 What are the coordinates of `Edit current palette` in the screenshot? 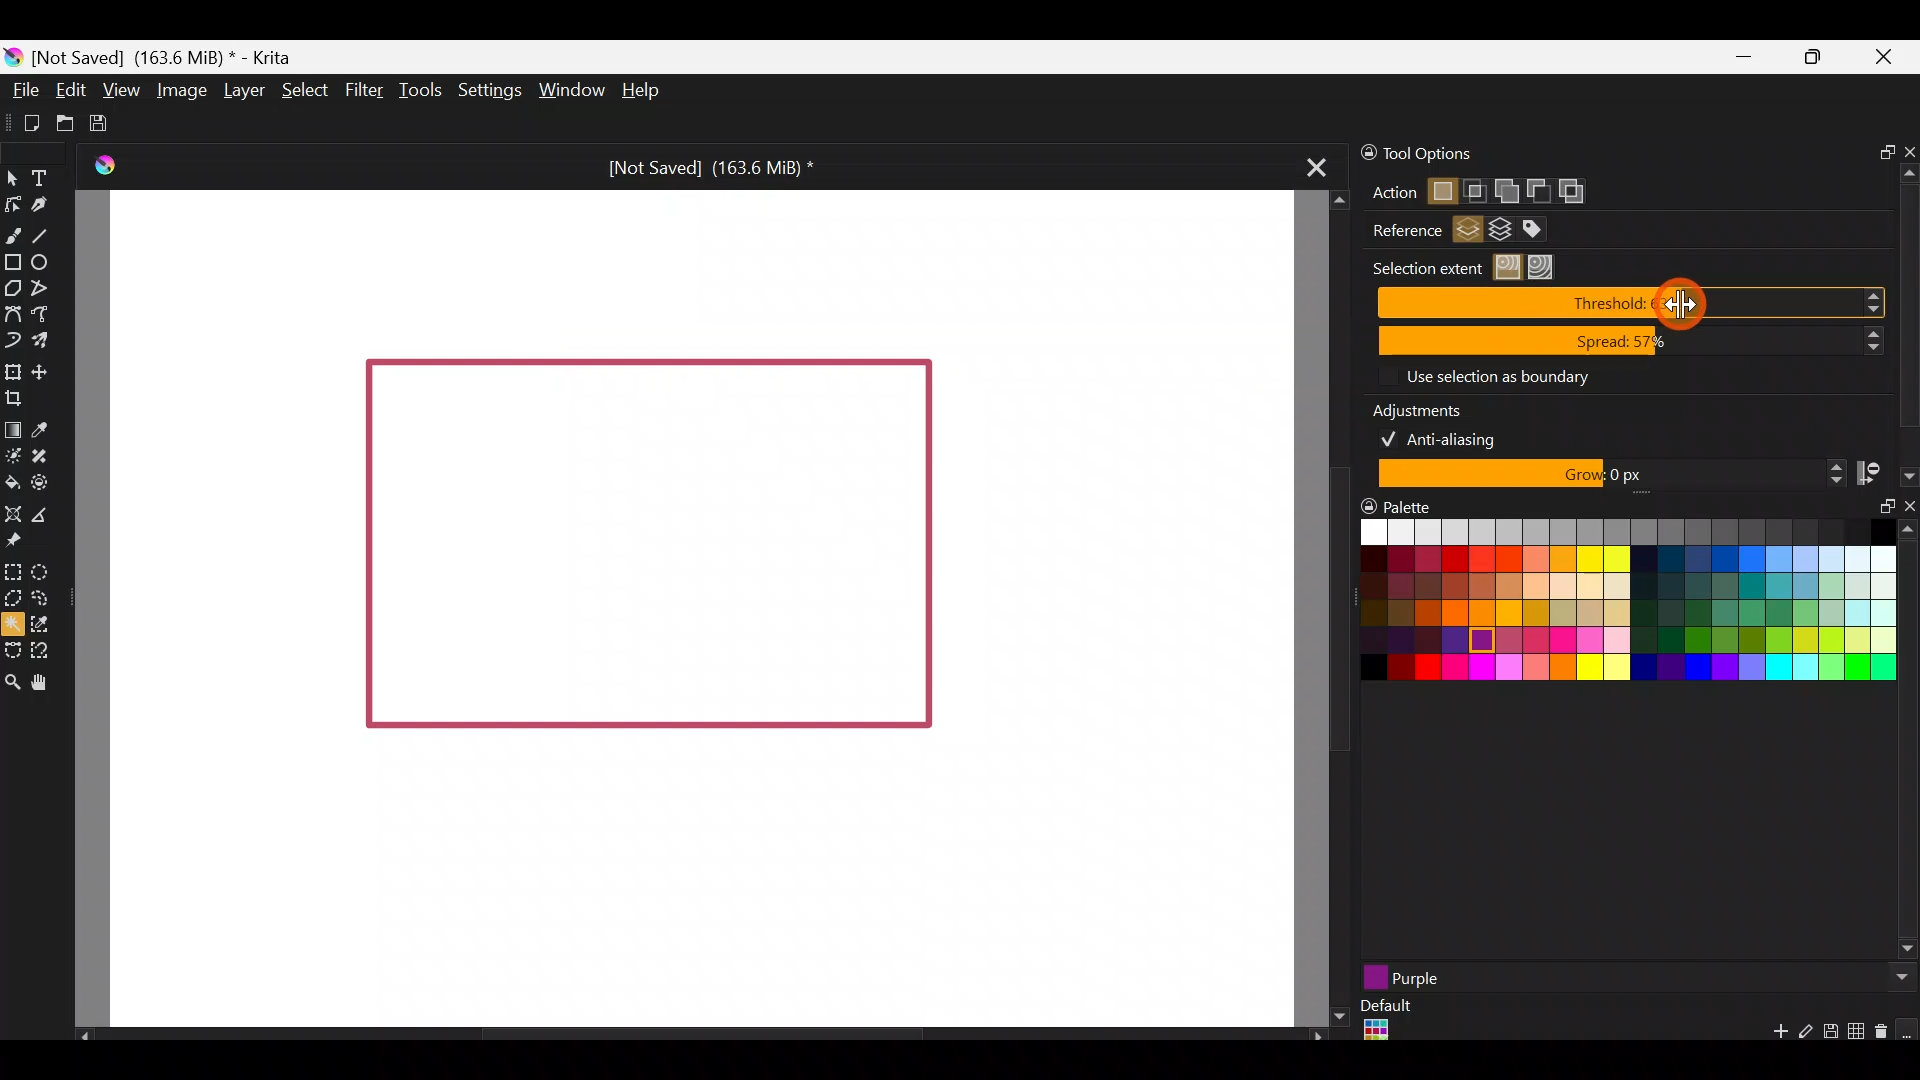 It's located at (1859, 1034).